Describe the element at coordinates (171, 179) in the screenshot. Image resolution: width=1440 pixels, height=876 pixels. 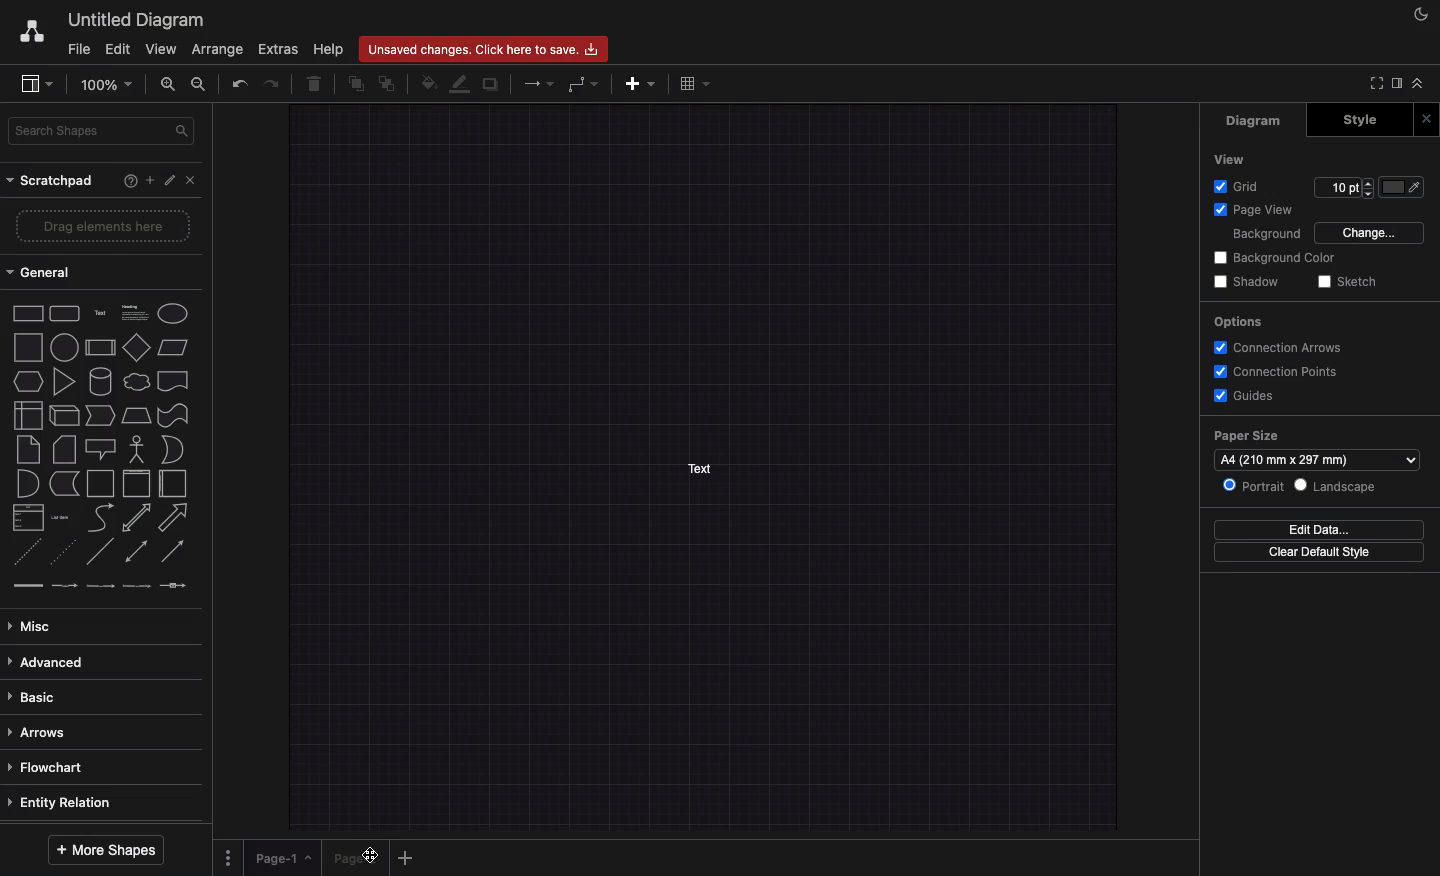
I see `Edit` at that location.